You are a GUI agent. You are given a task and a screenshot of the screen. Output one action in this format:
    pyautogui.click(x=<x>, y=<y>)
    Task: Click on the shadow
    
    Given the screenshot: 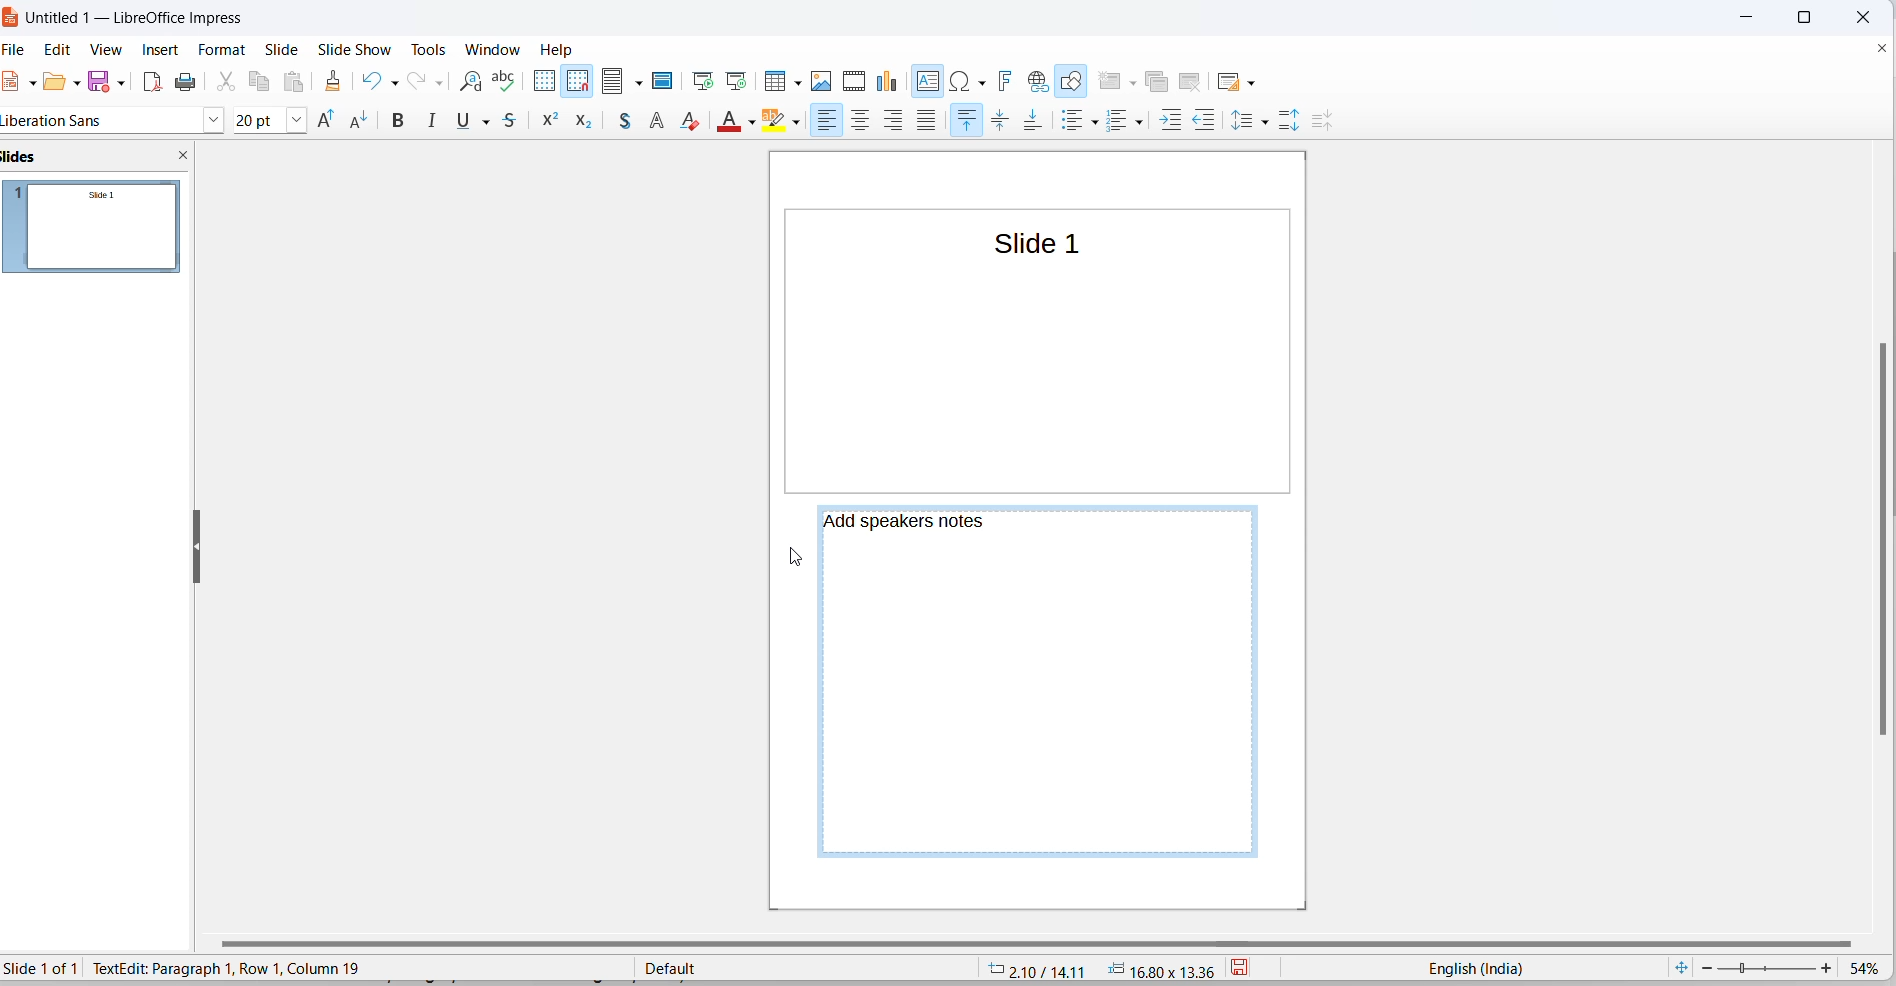 What is the action you would take?
    pyautogui.click(x=904, y=120)
    